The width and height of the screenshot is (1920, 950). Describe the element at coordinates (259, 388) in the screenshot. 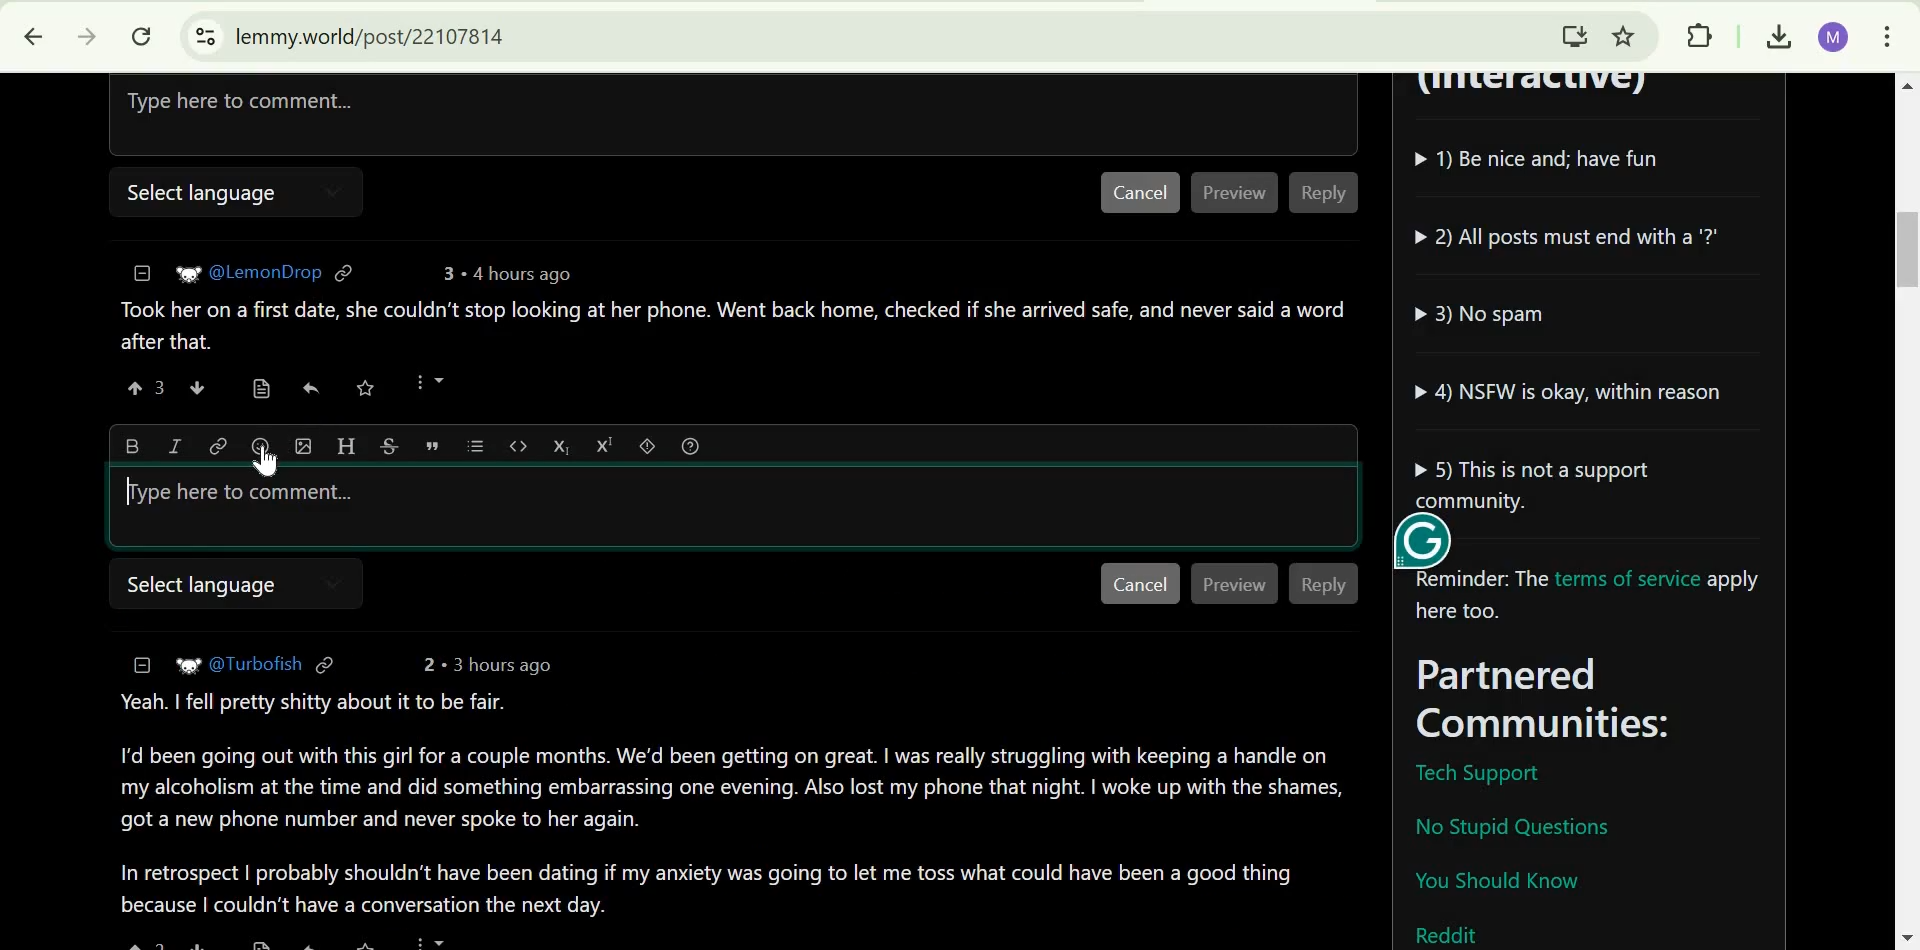

I see `view source` at that location.